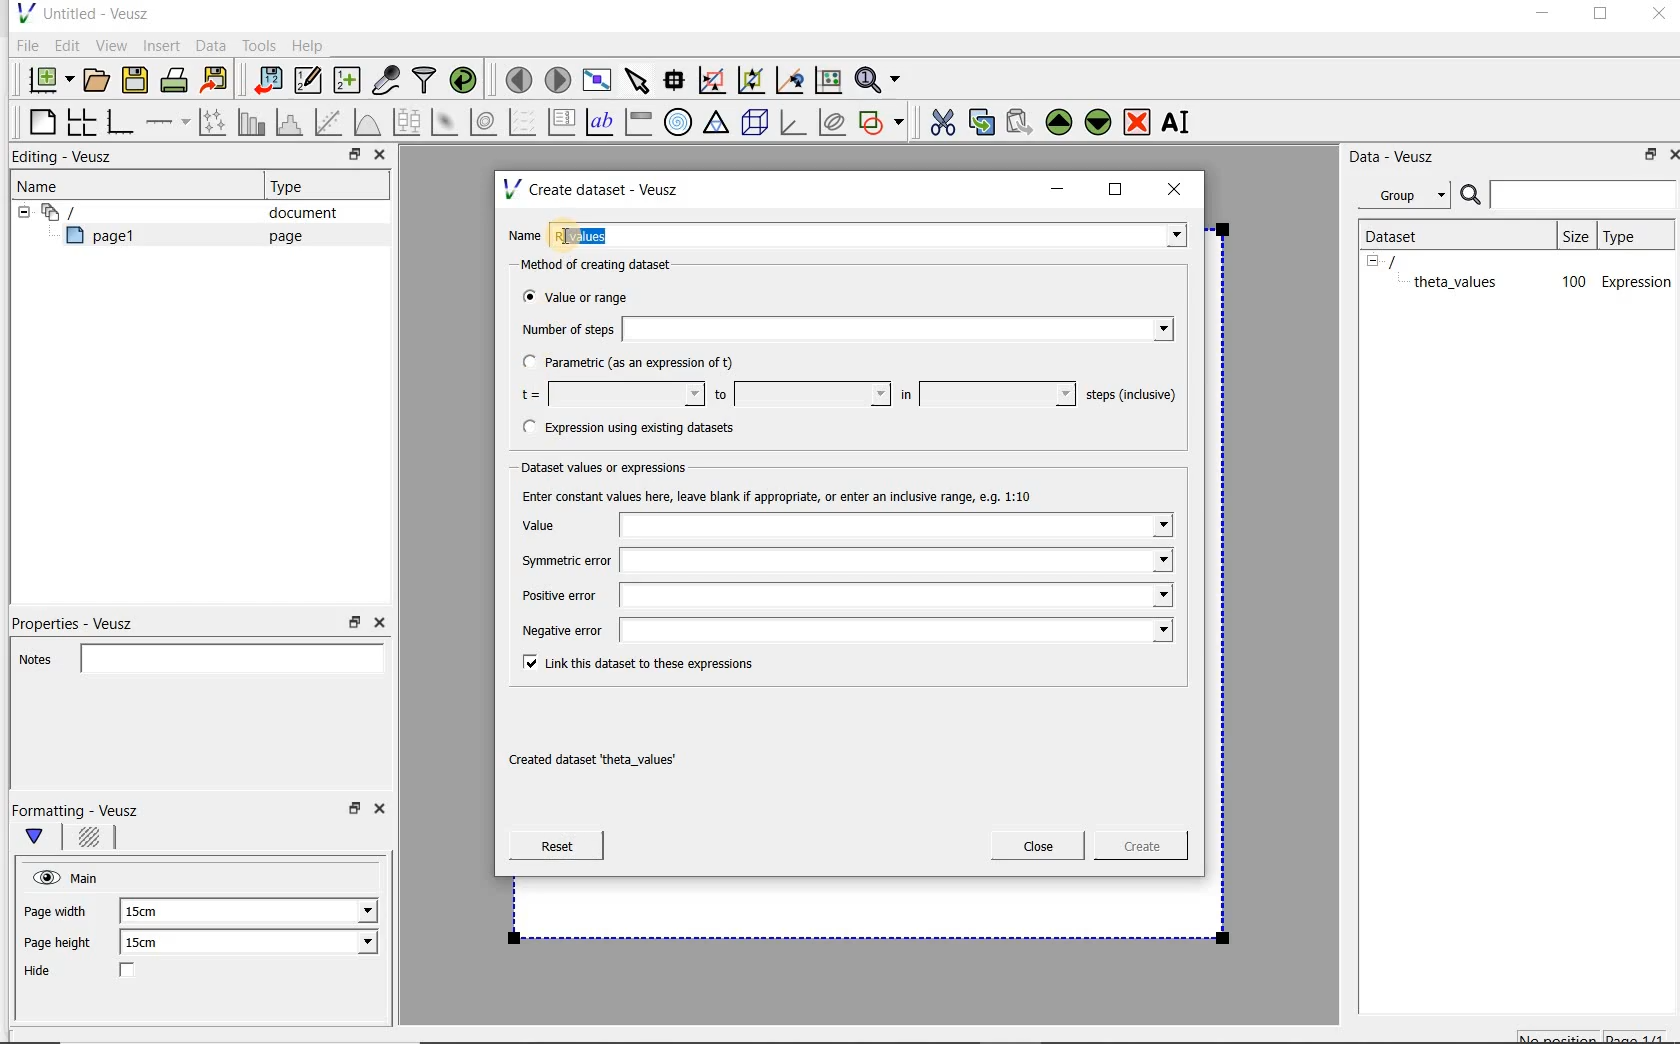 The width and height of the screenshot is (1680, 1044). Describe the element at coordinates (56, 908) in the screenshot. I see `Page width` at that location.